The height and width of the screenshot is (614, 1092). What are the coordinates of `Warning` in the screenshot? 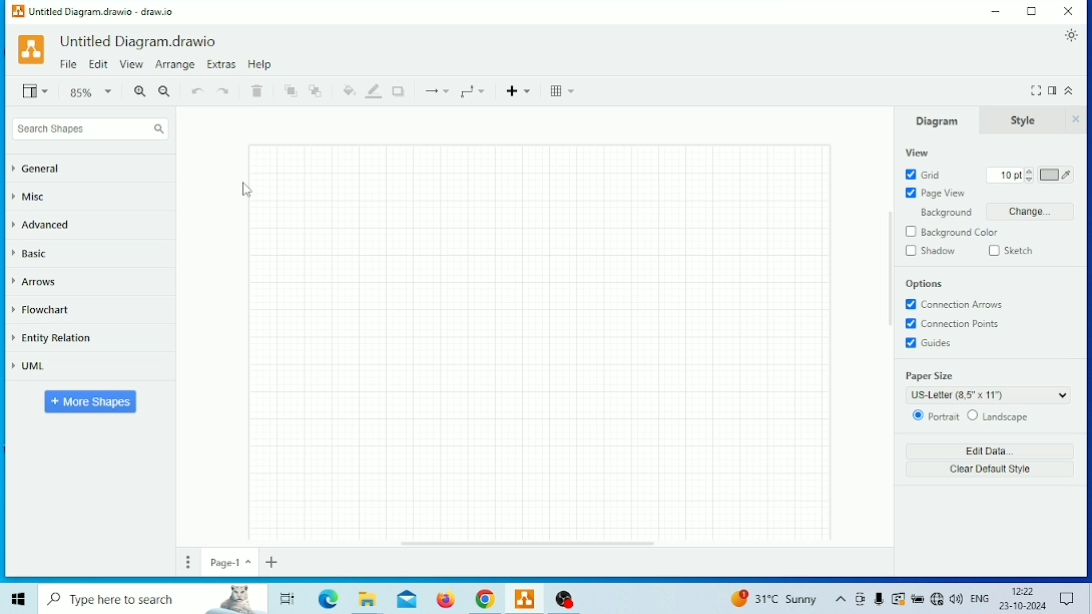 It's located at (898, 599).